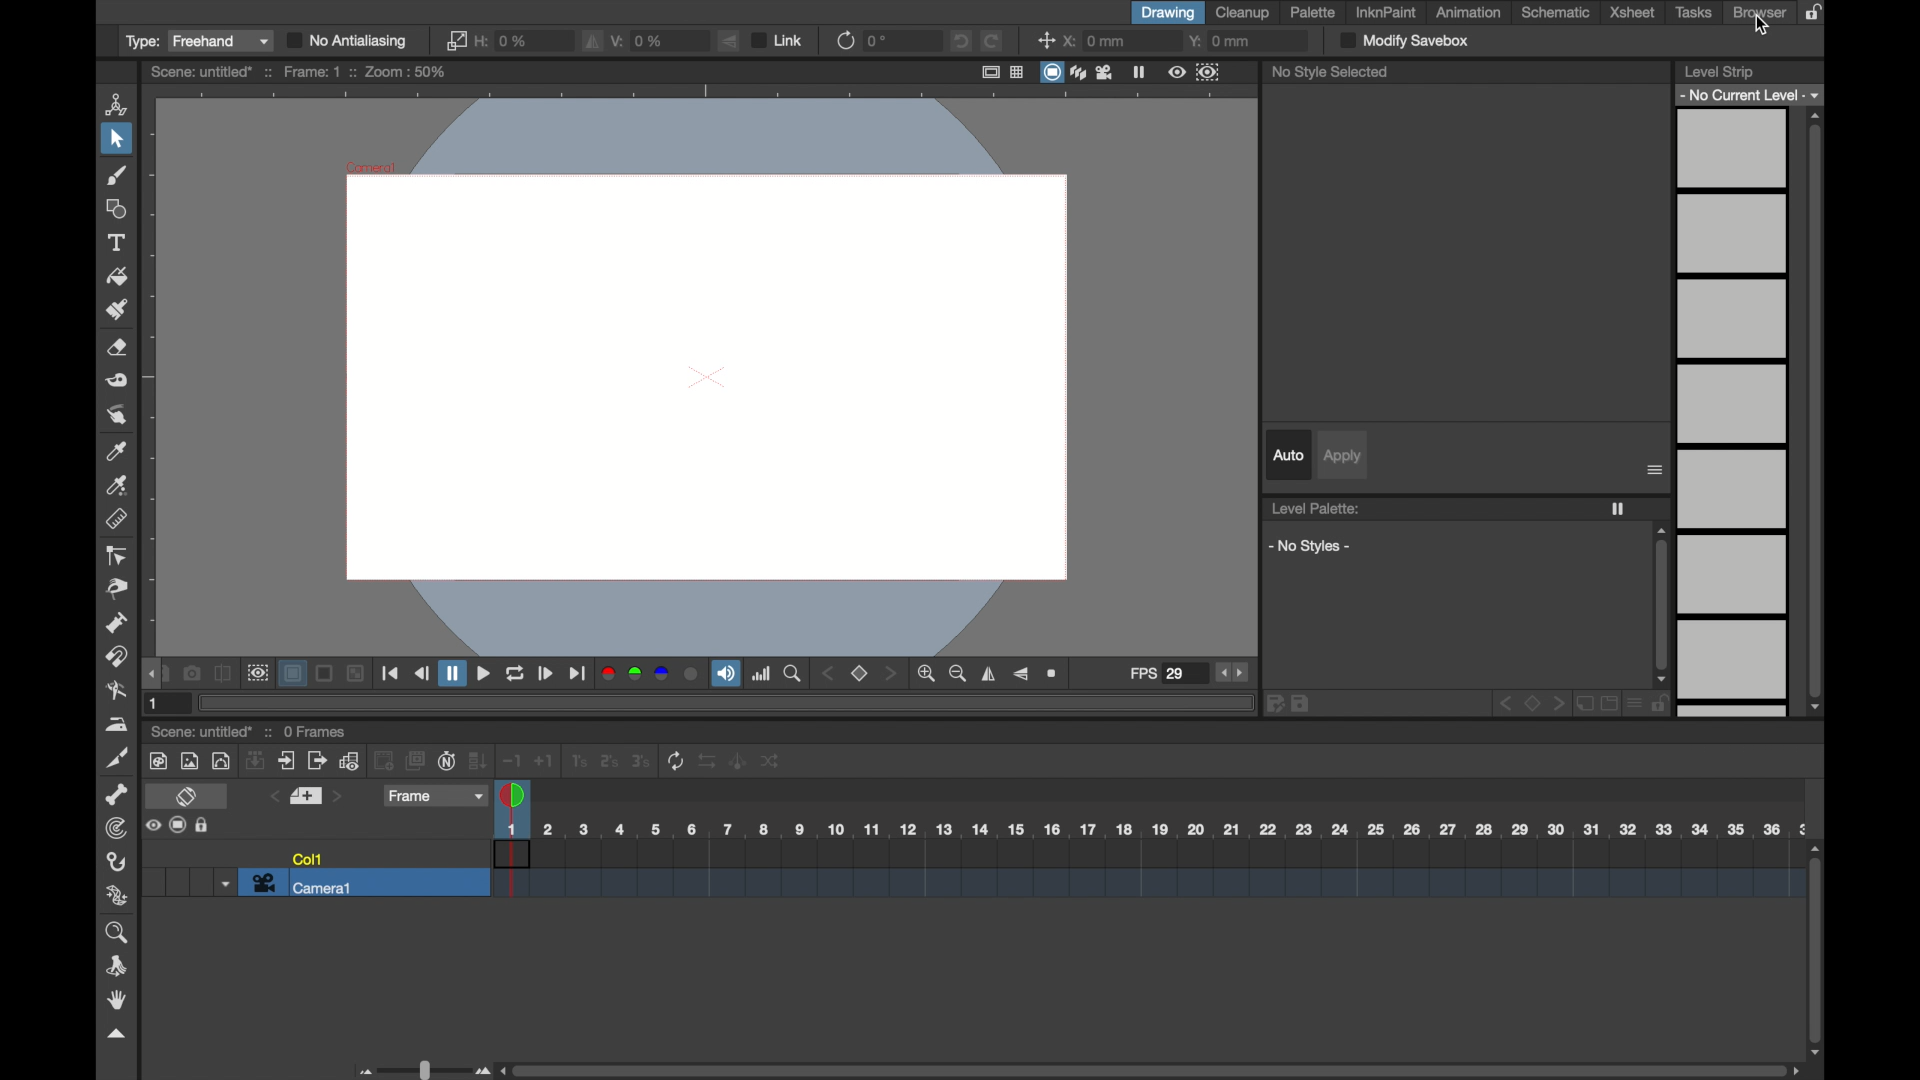 The width and height of the screenshot is (1920, 1080). Describe the element at coordinates (118, 759) in the screenshot. I see `cutter tool` at that location.